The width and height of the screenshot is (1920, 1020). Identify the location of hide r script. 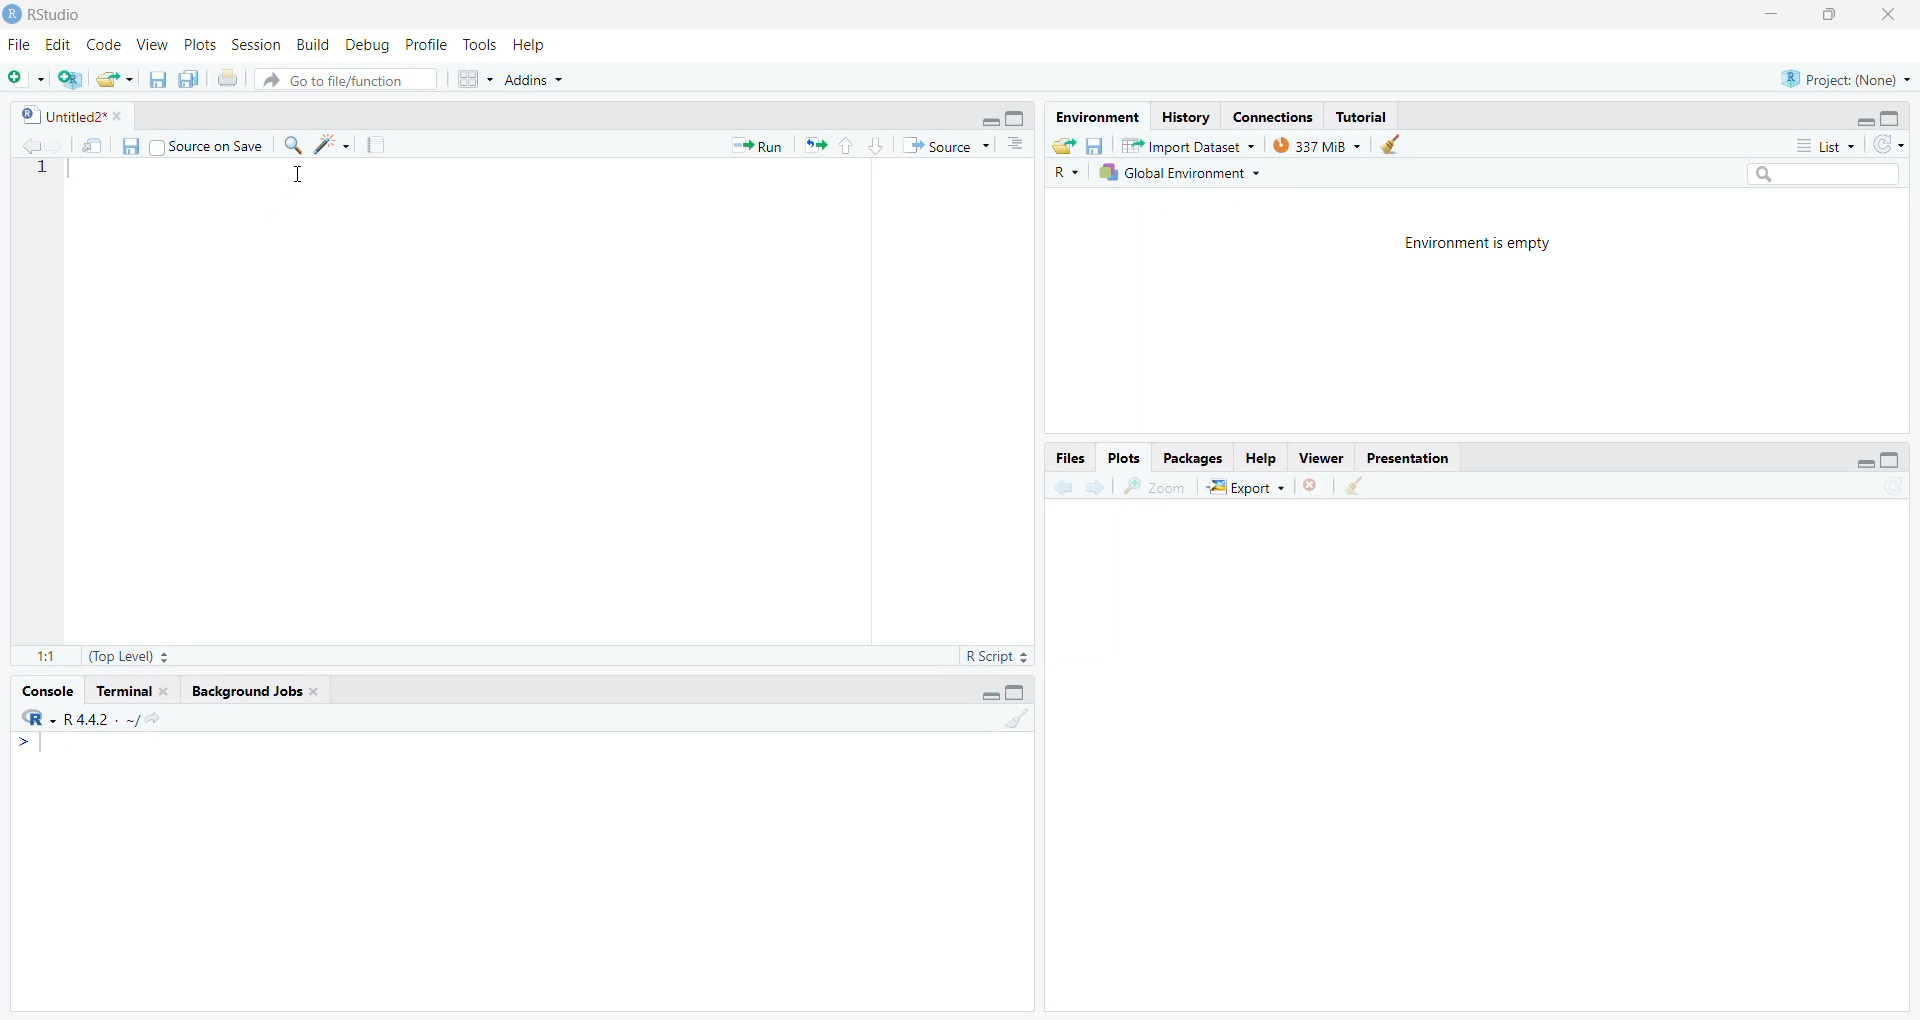
(1857, 462).